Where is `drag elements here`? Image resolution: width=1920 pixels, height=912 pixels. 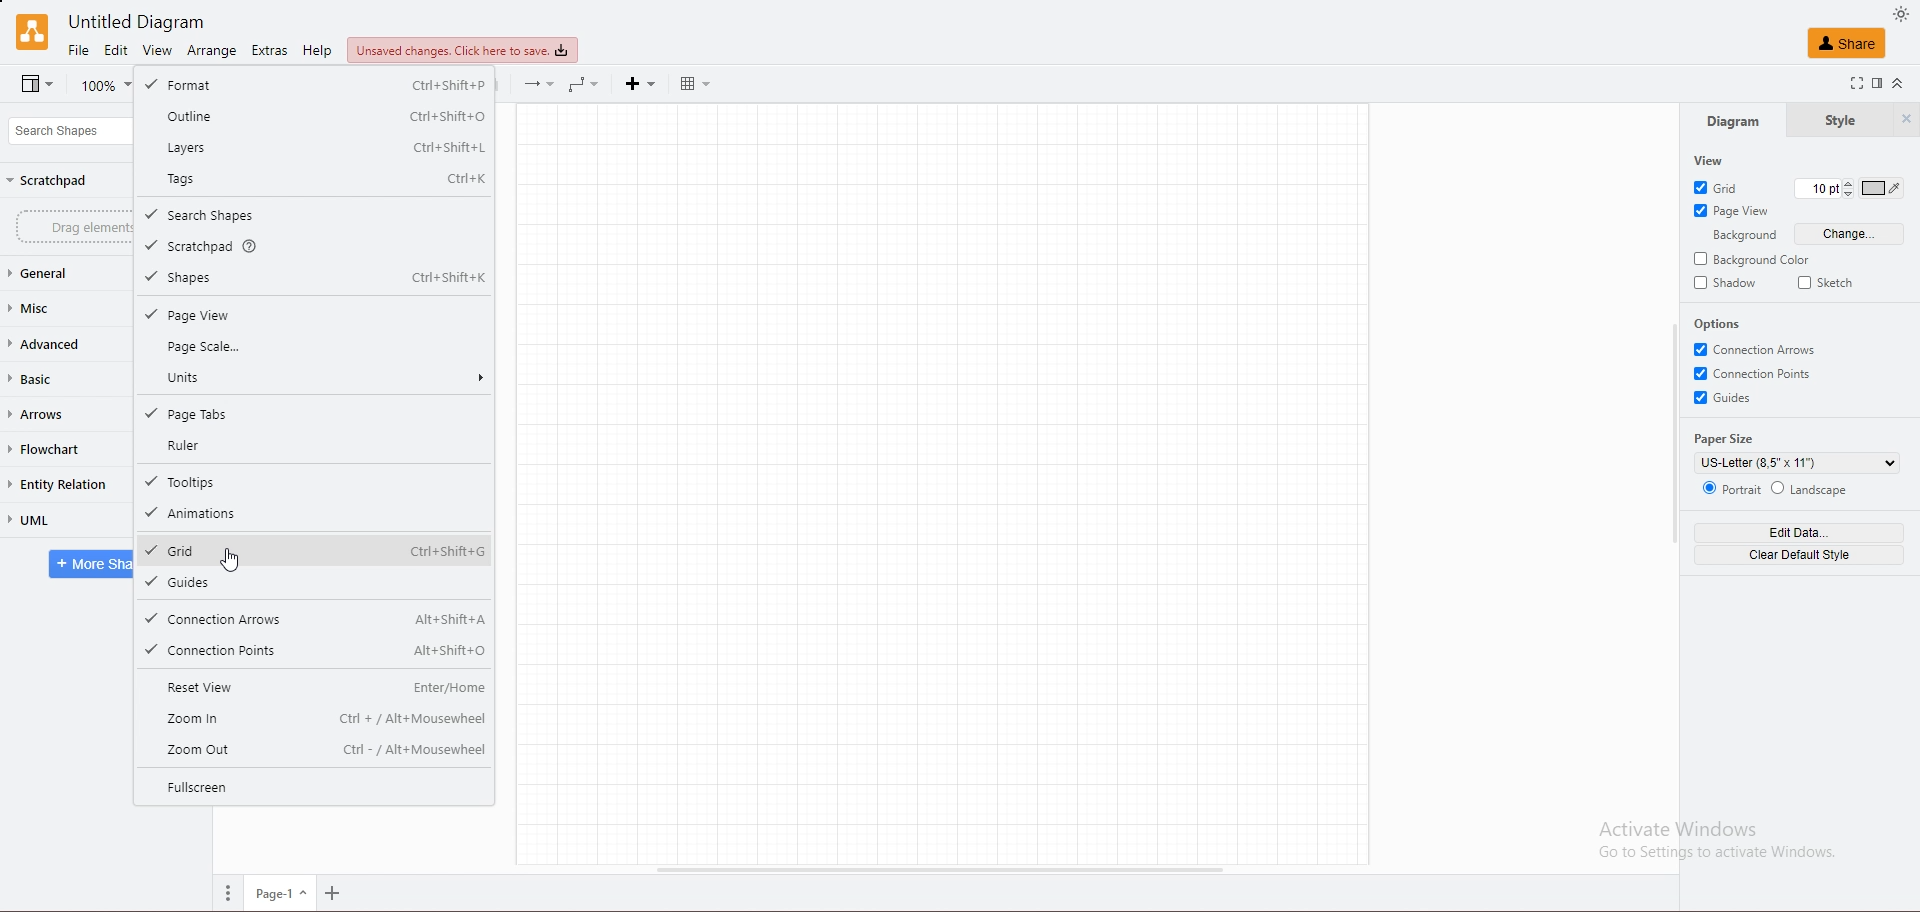
drag elements here is located at coordinates (75, 226).